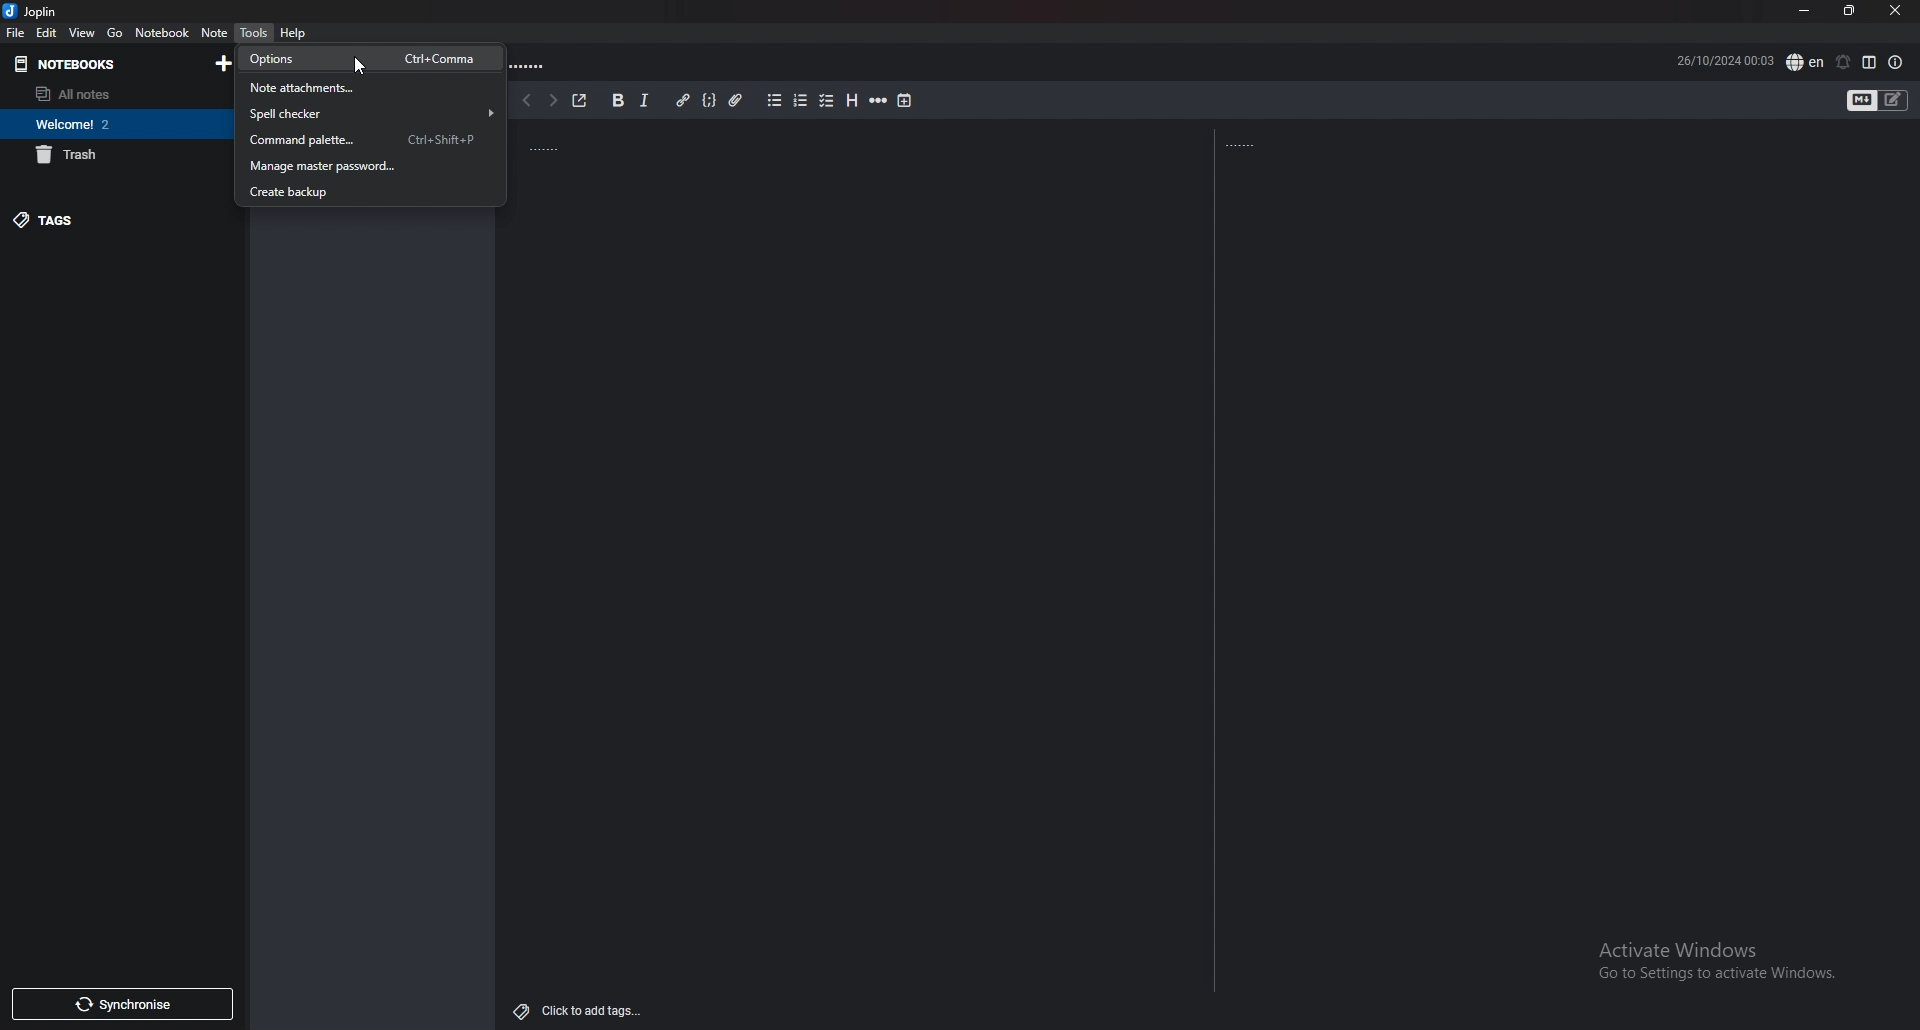 The image size is (1920, 1030). What do you see at coordinates (828, 101) in the screenshot?
I see `checkbox` at bounding box center [828, 101].